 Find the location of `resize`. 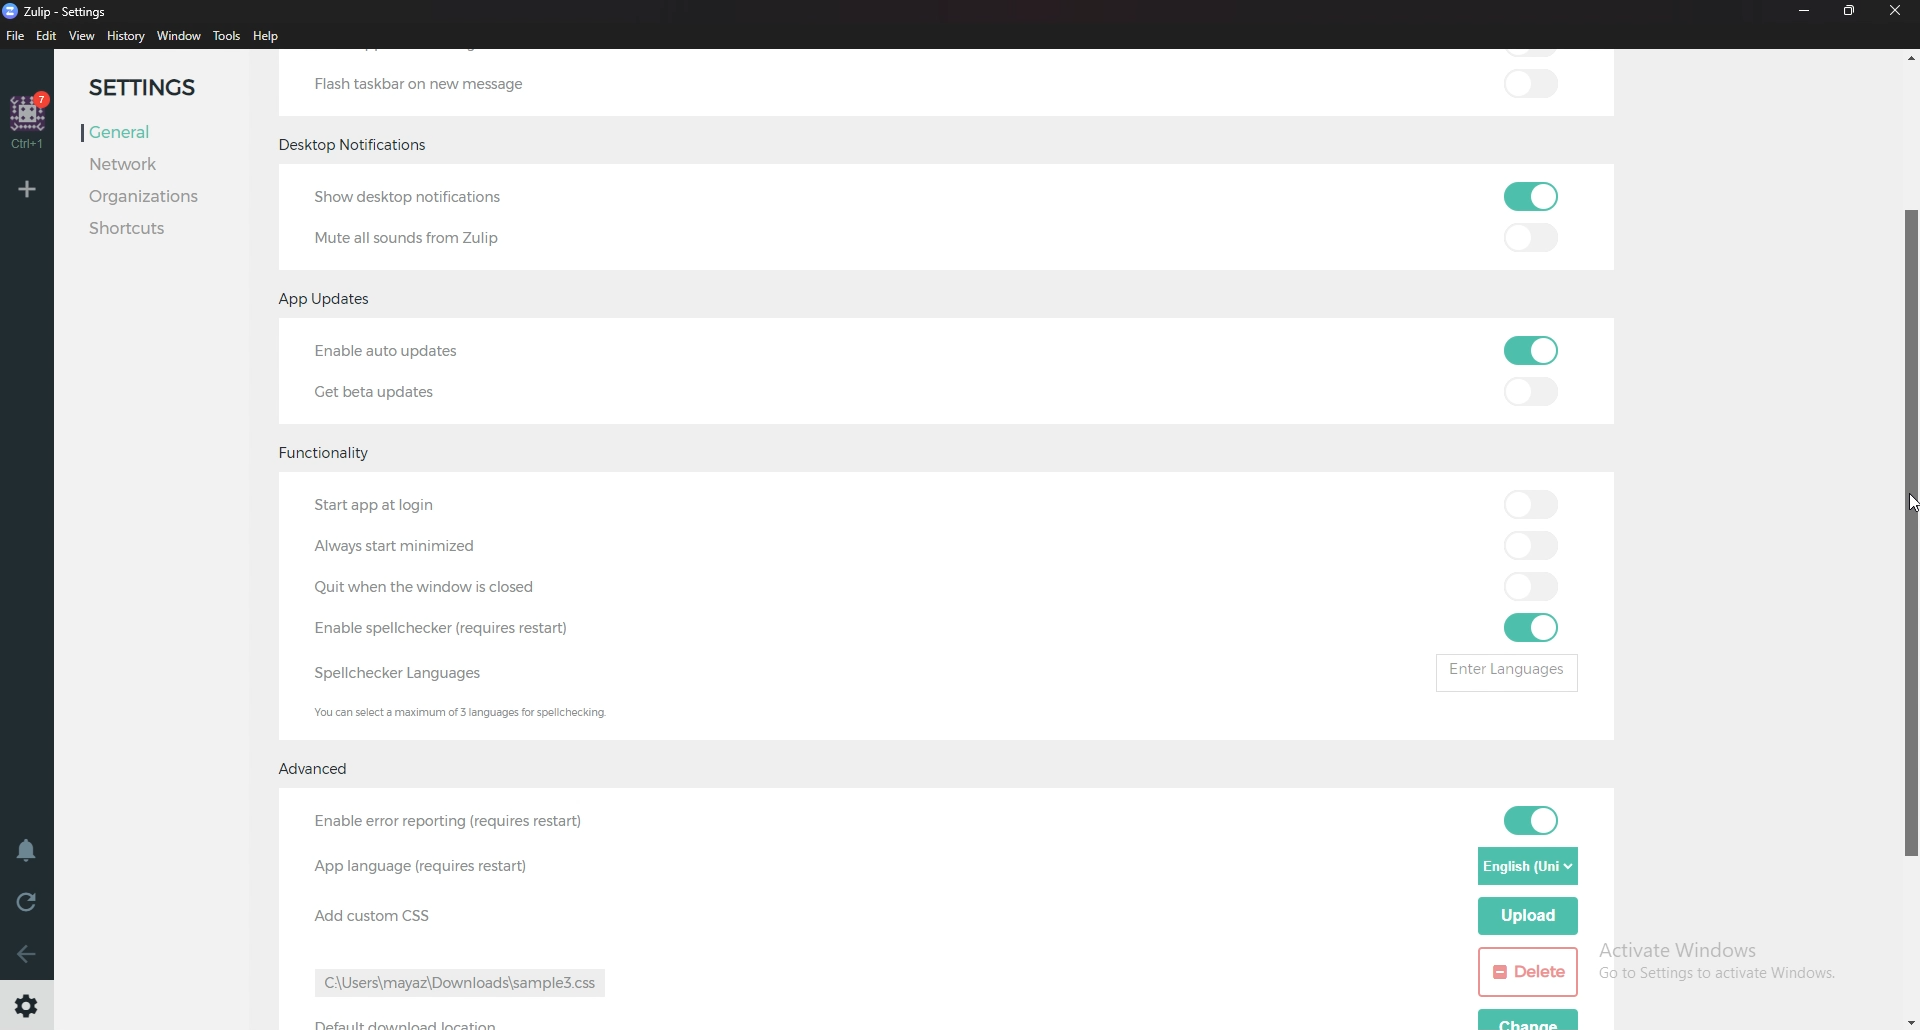

resize is located at coordinates (1850, 12).